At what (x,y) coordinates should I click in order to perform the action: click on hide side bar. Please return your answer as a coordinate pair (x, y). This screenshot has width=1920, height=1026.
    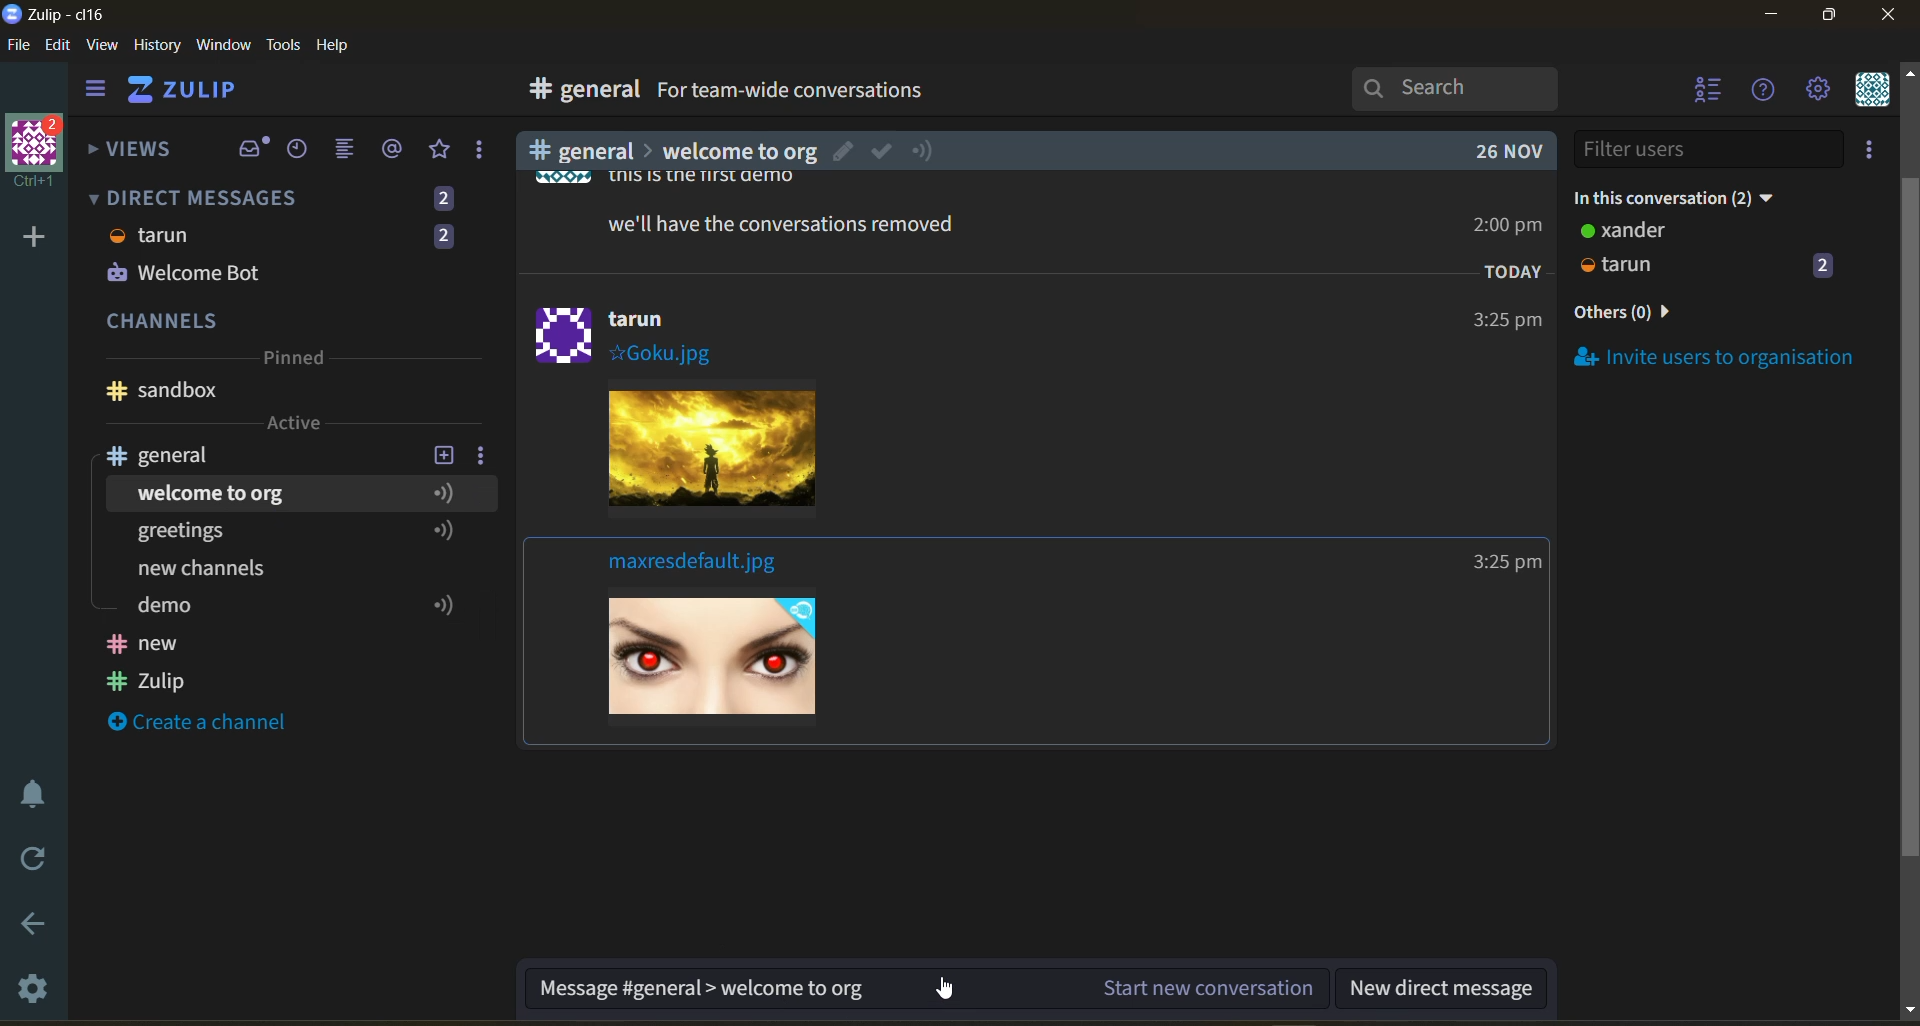
    Looking at the image, I should click on (95, 93).